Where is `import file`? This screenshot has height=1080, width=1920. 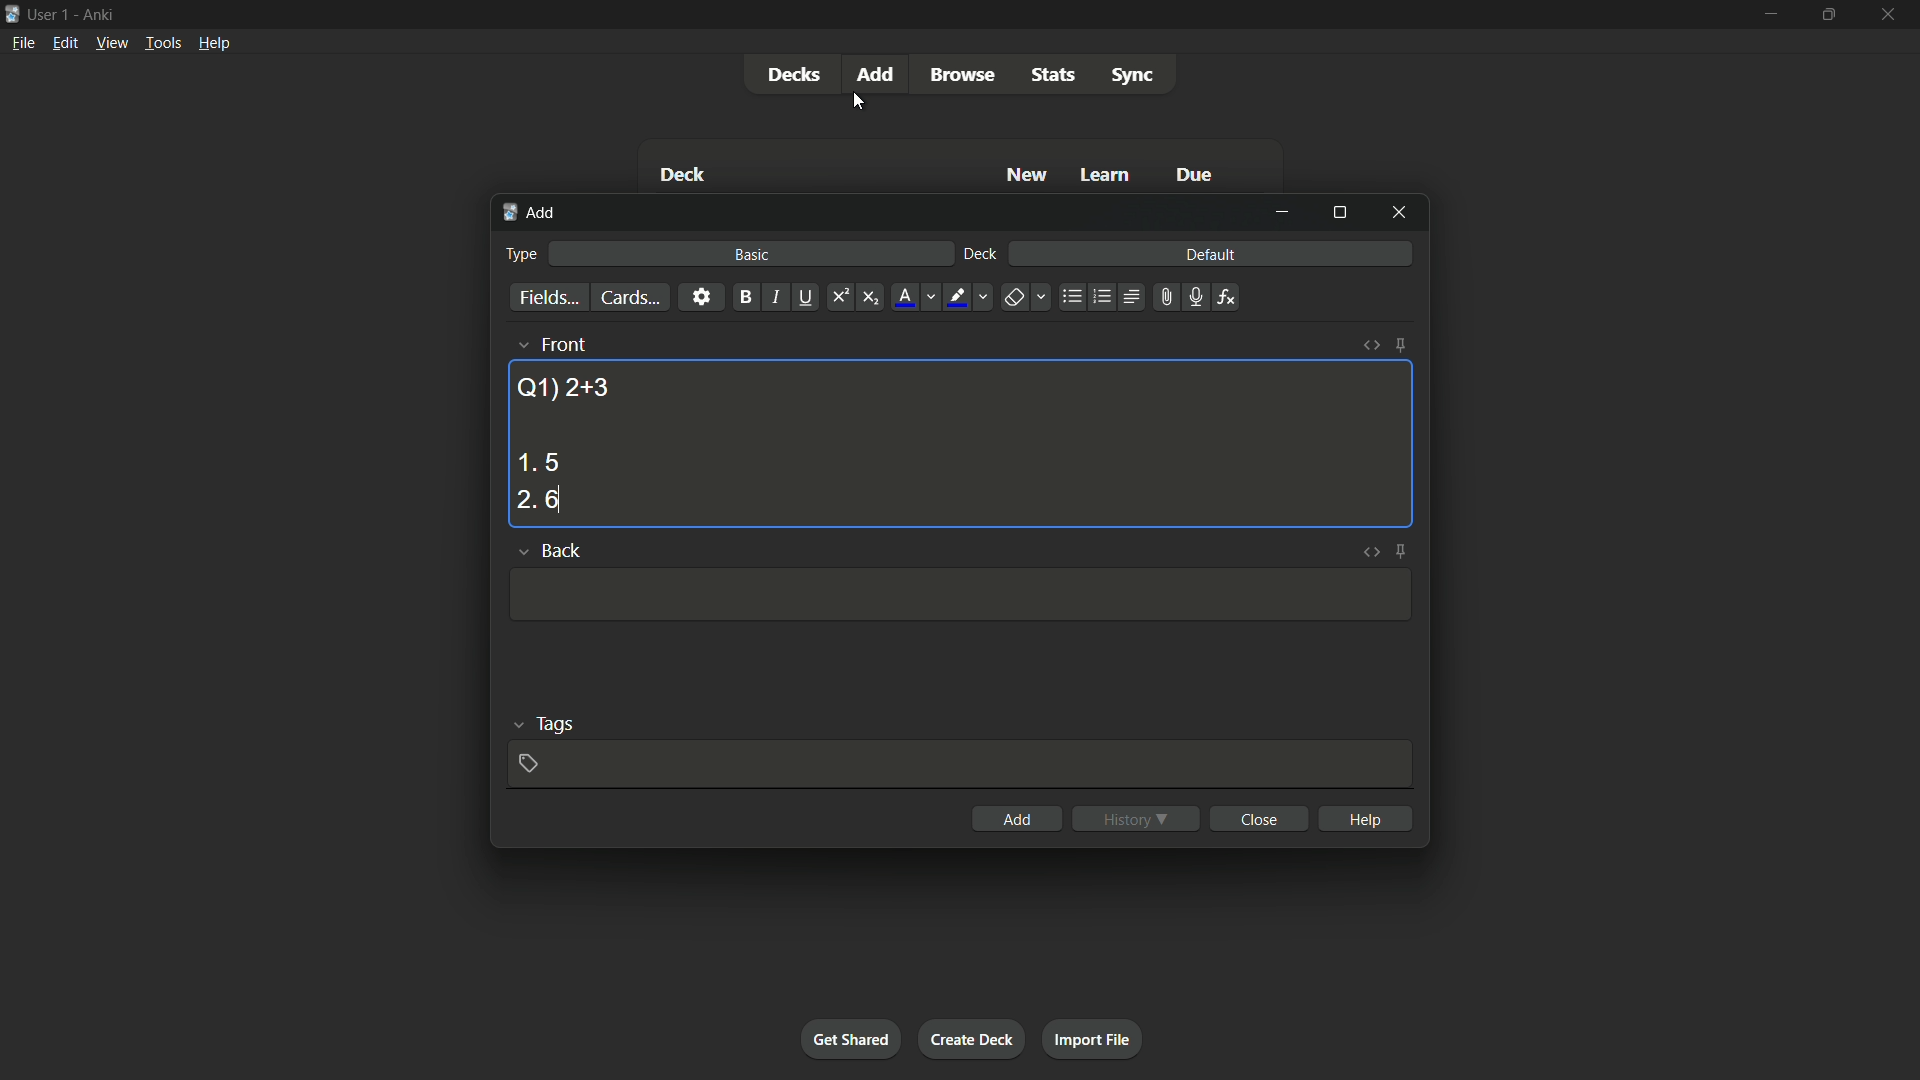 import file is located at coordinates (1091, 1037).